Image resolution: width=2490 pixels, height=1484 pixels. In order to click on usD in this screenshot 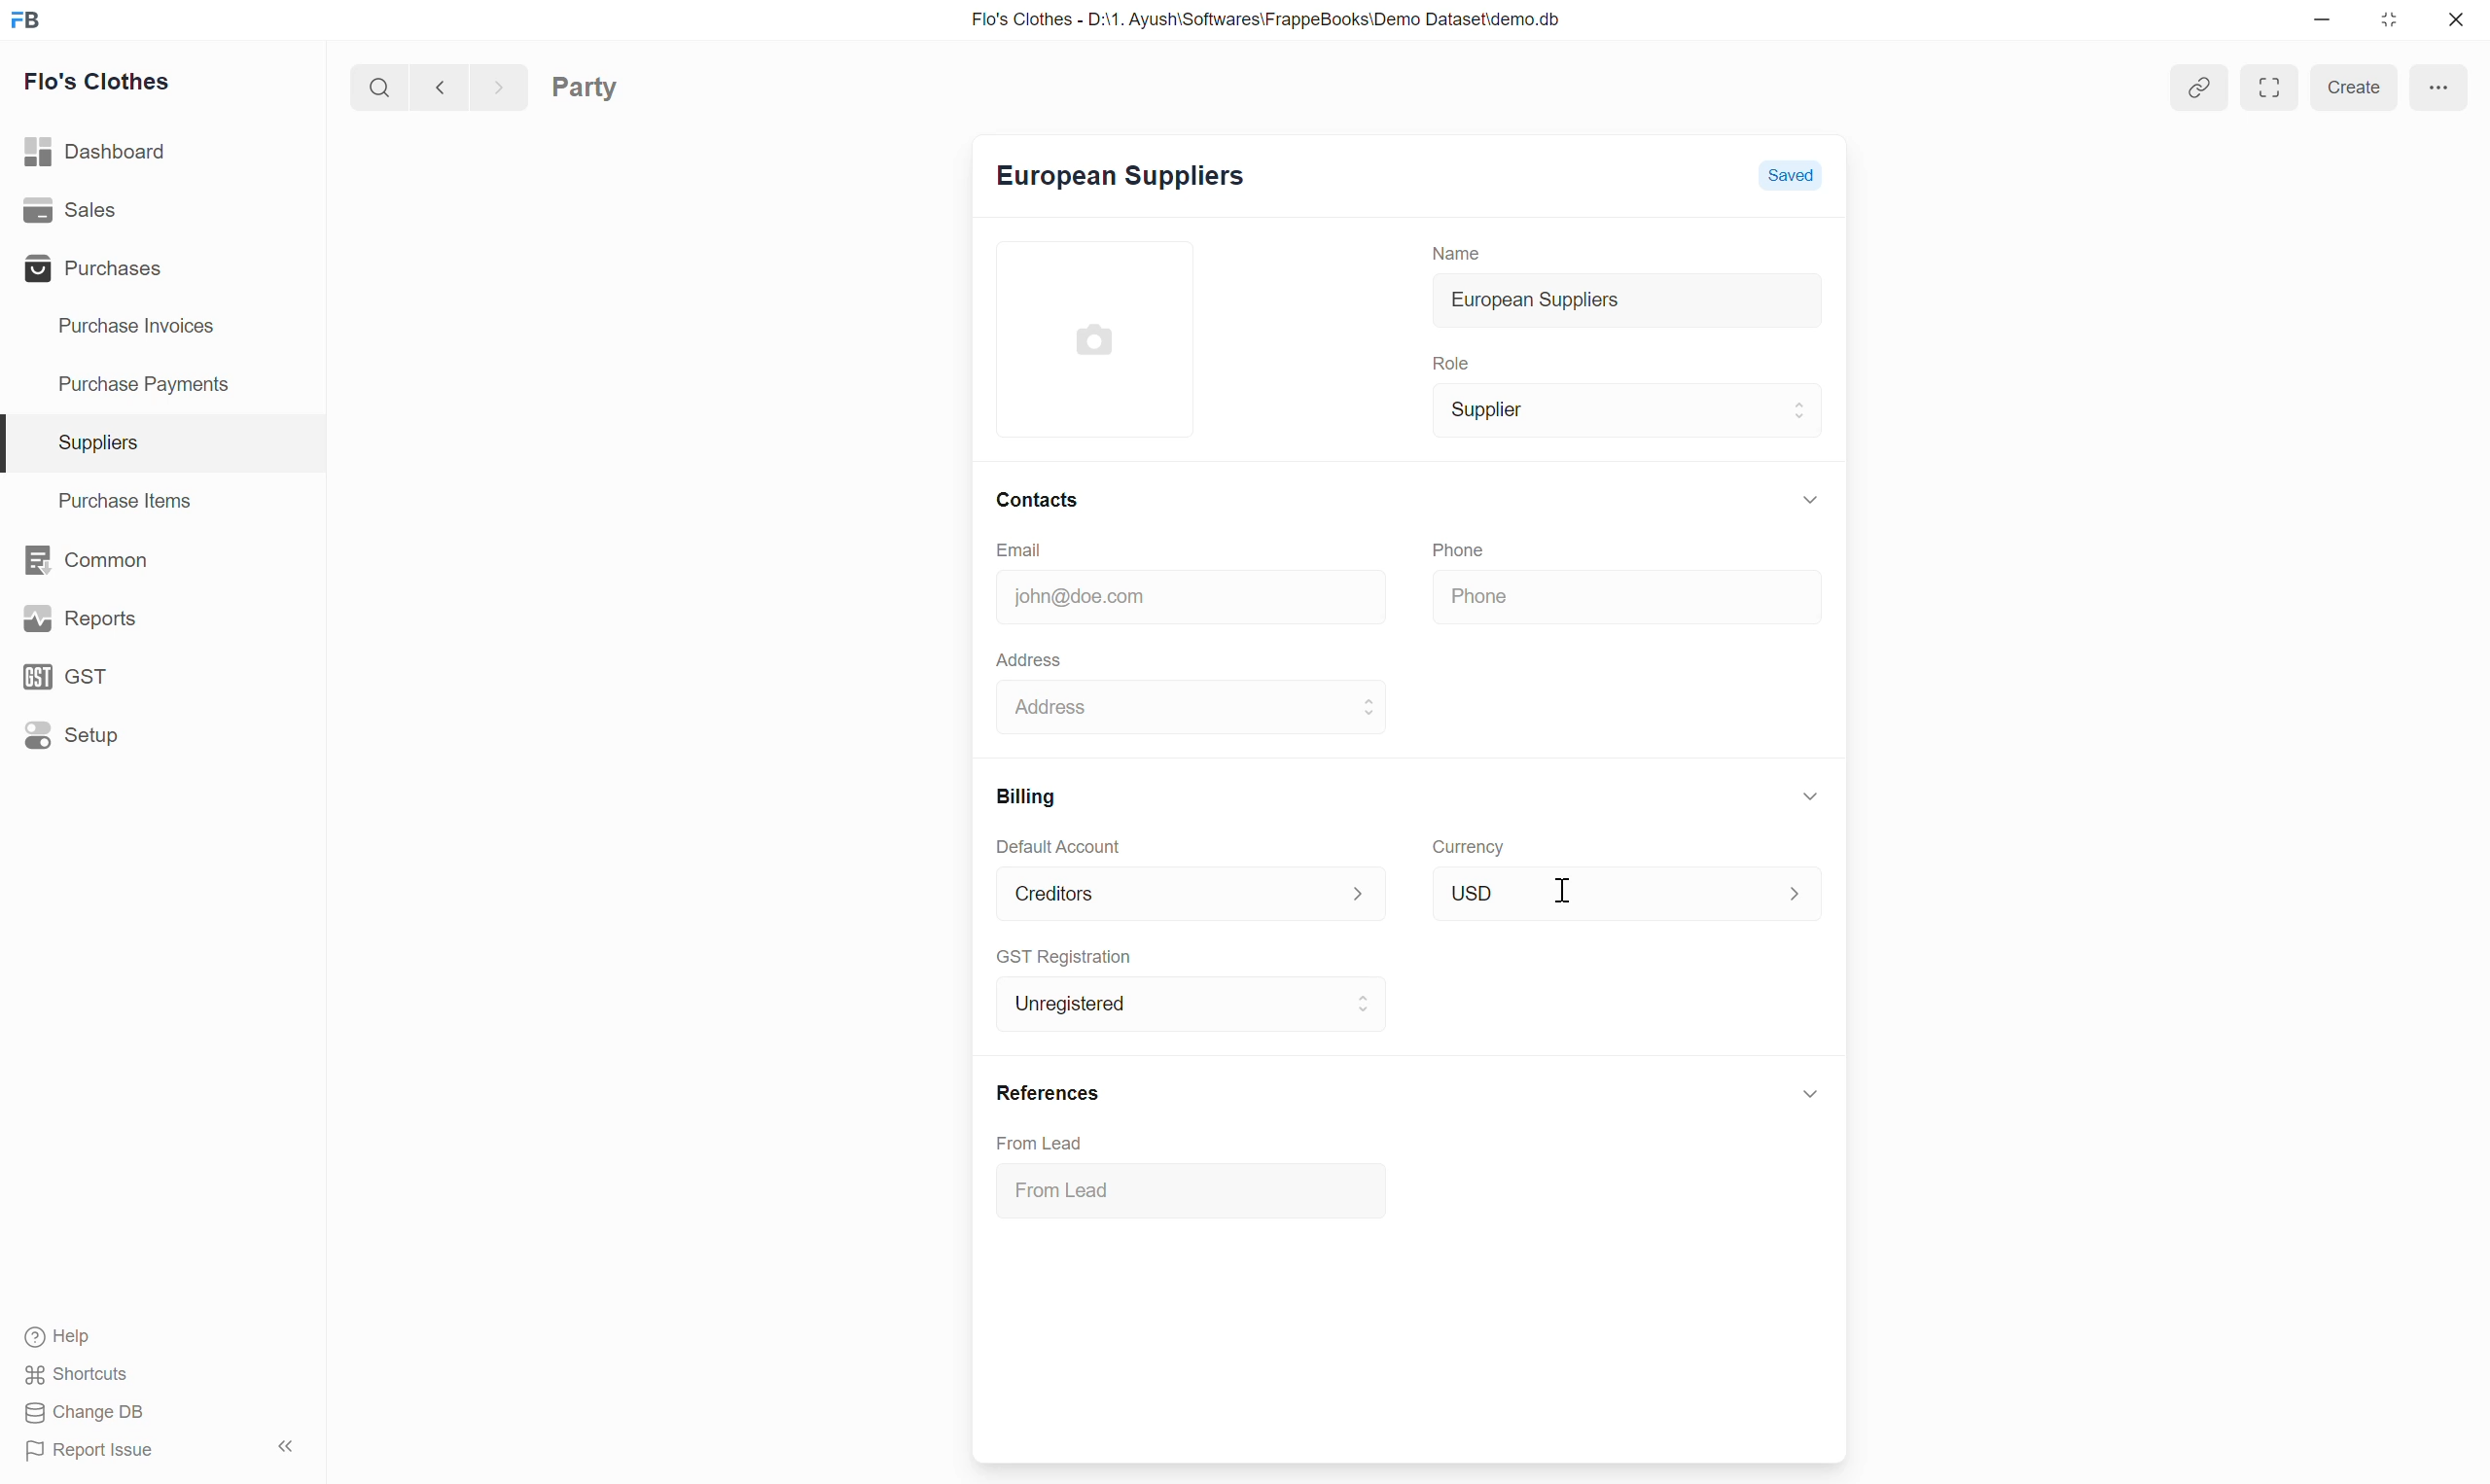, I will do `click(1473, 889)`.